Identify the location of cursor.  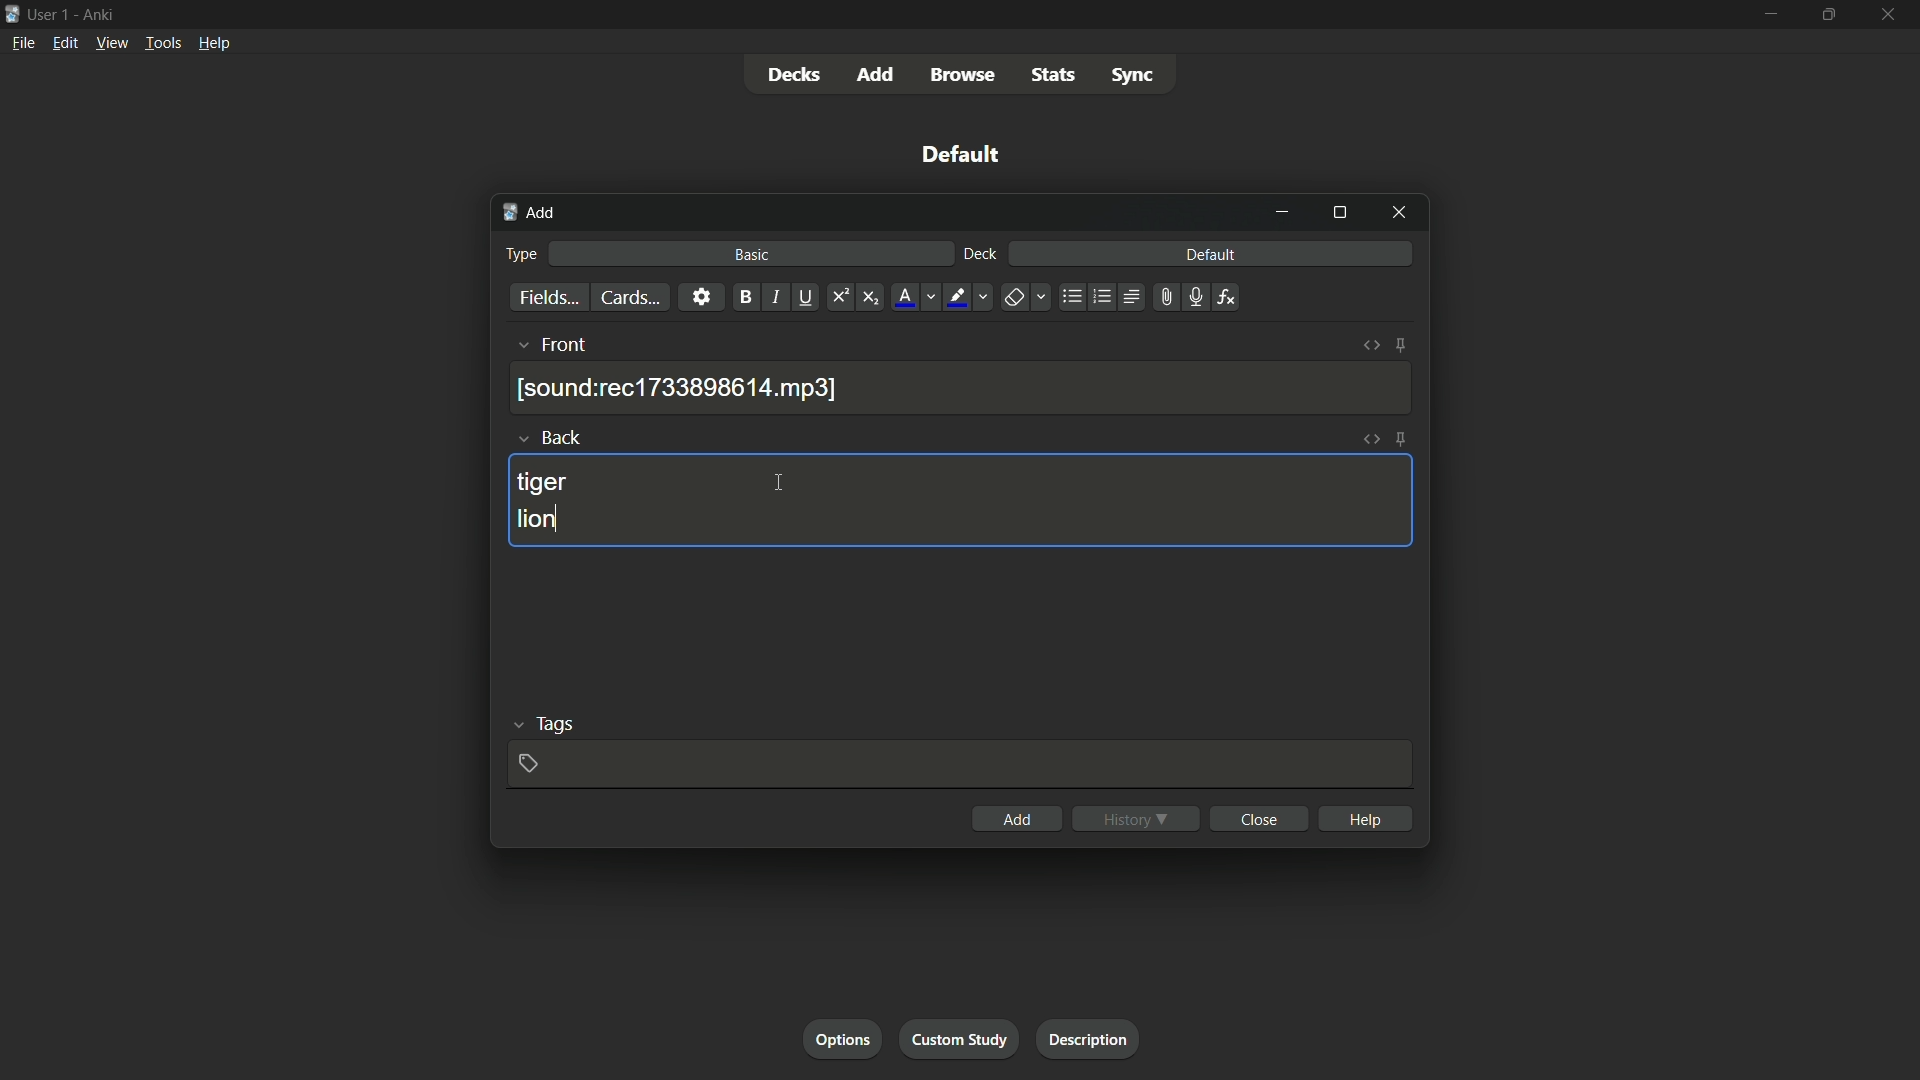
(779, 484).